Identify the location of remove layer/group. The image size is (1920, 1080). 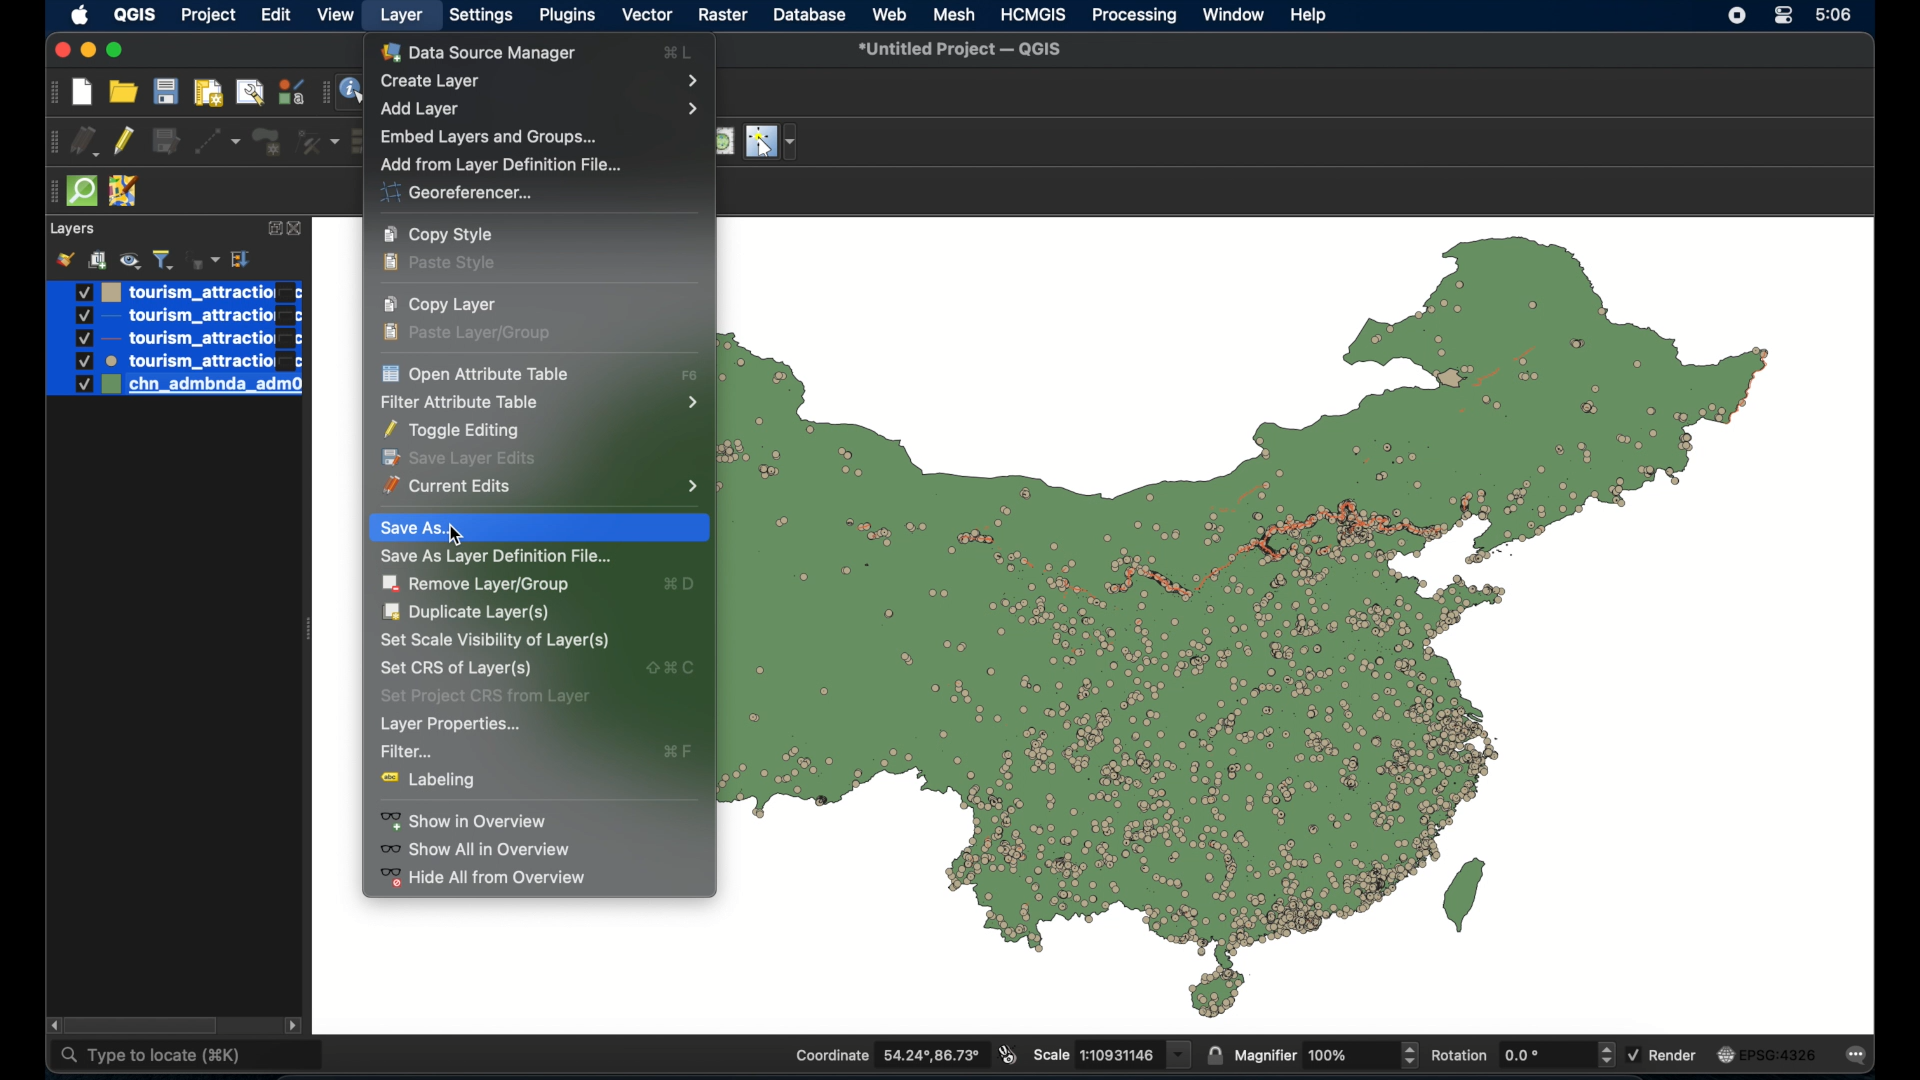
(480, 584).